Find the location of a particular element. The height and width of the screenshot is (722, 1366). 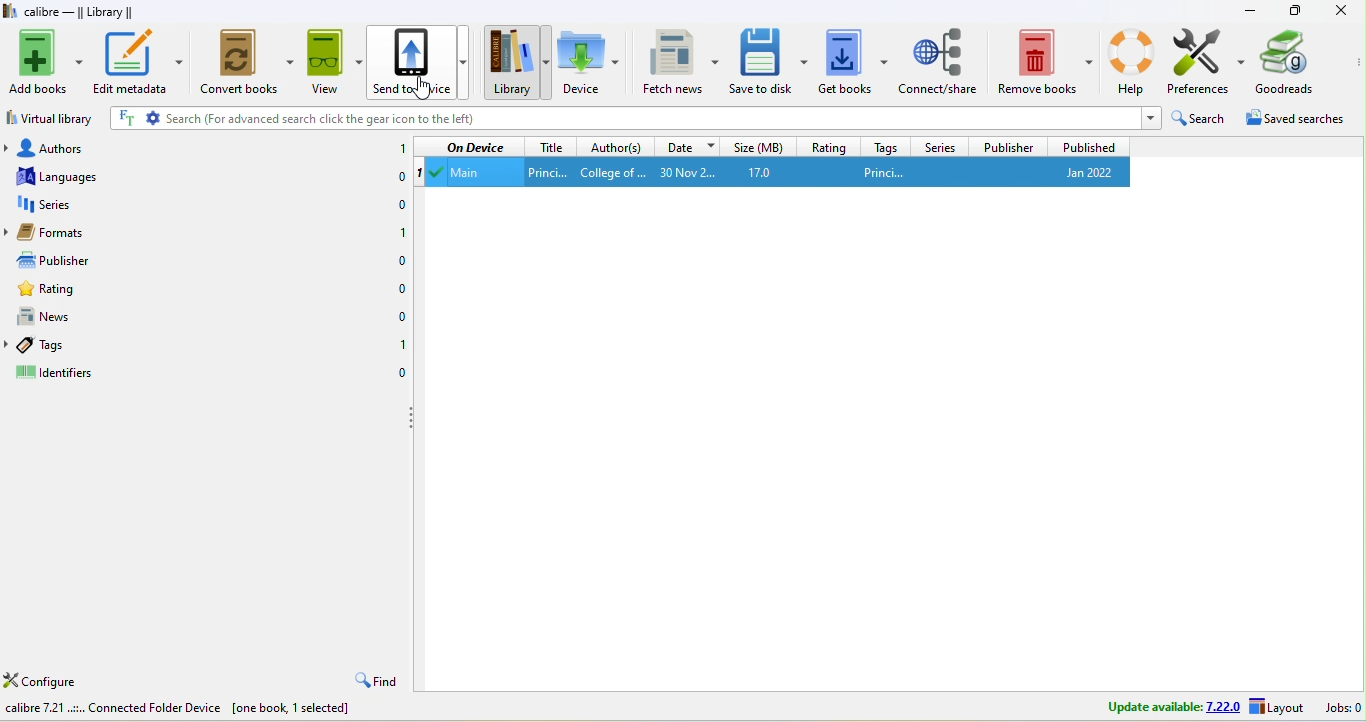

1  is located at coordinates (417, 174).